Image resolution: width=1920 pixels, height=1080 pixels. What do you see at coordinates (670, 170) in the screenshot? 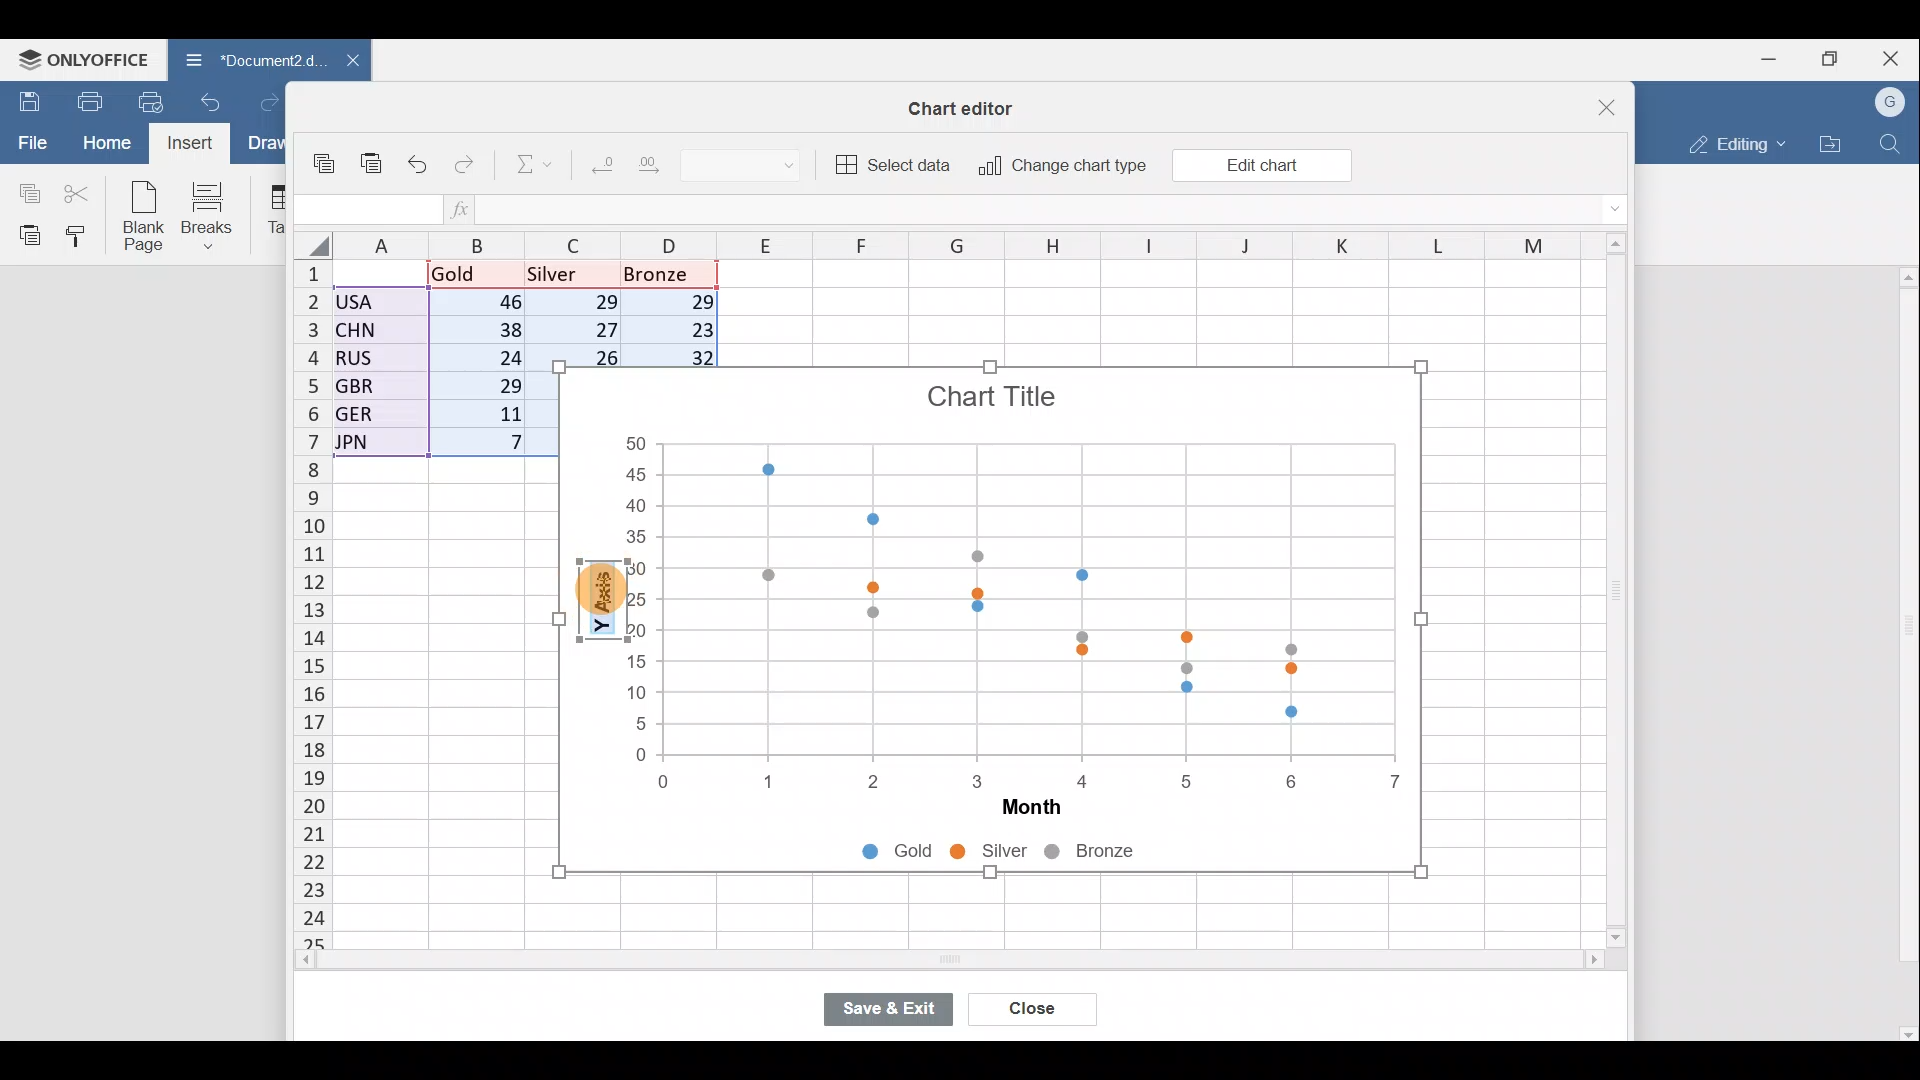
I see `Increase decimal` at bounding box center [670, 170].